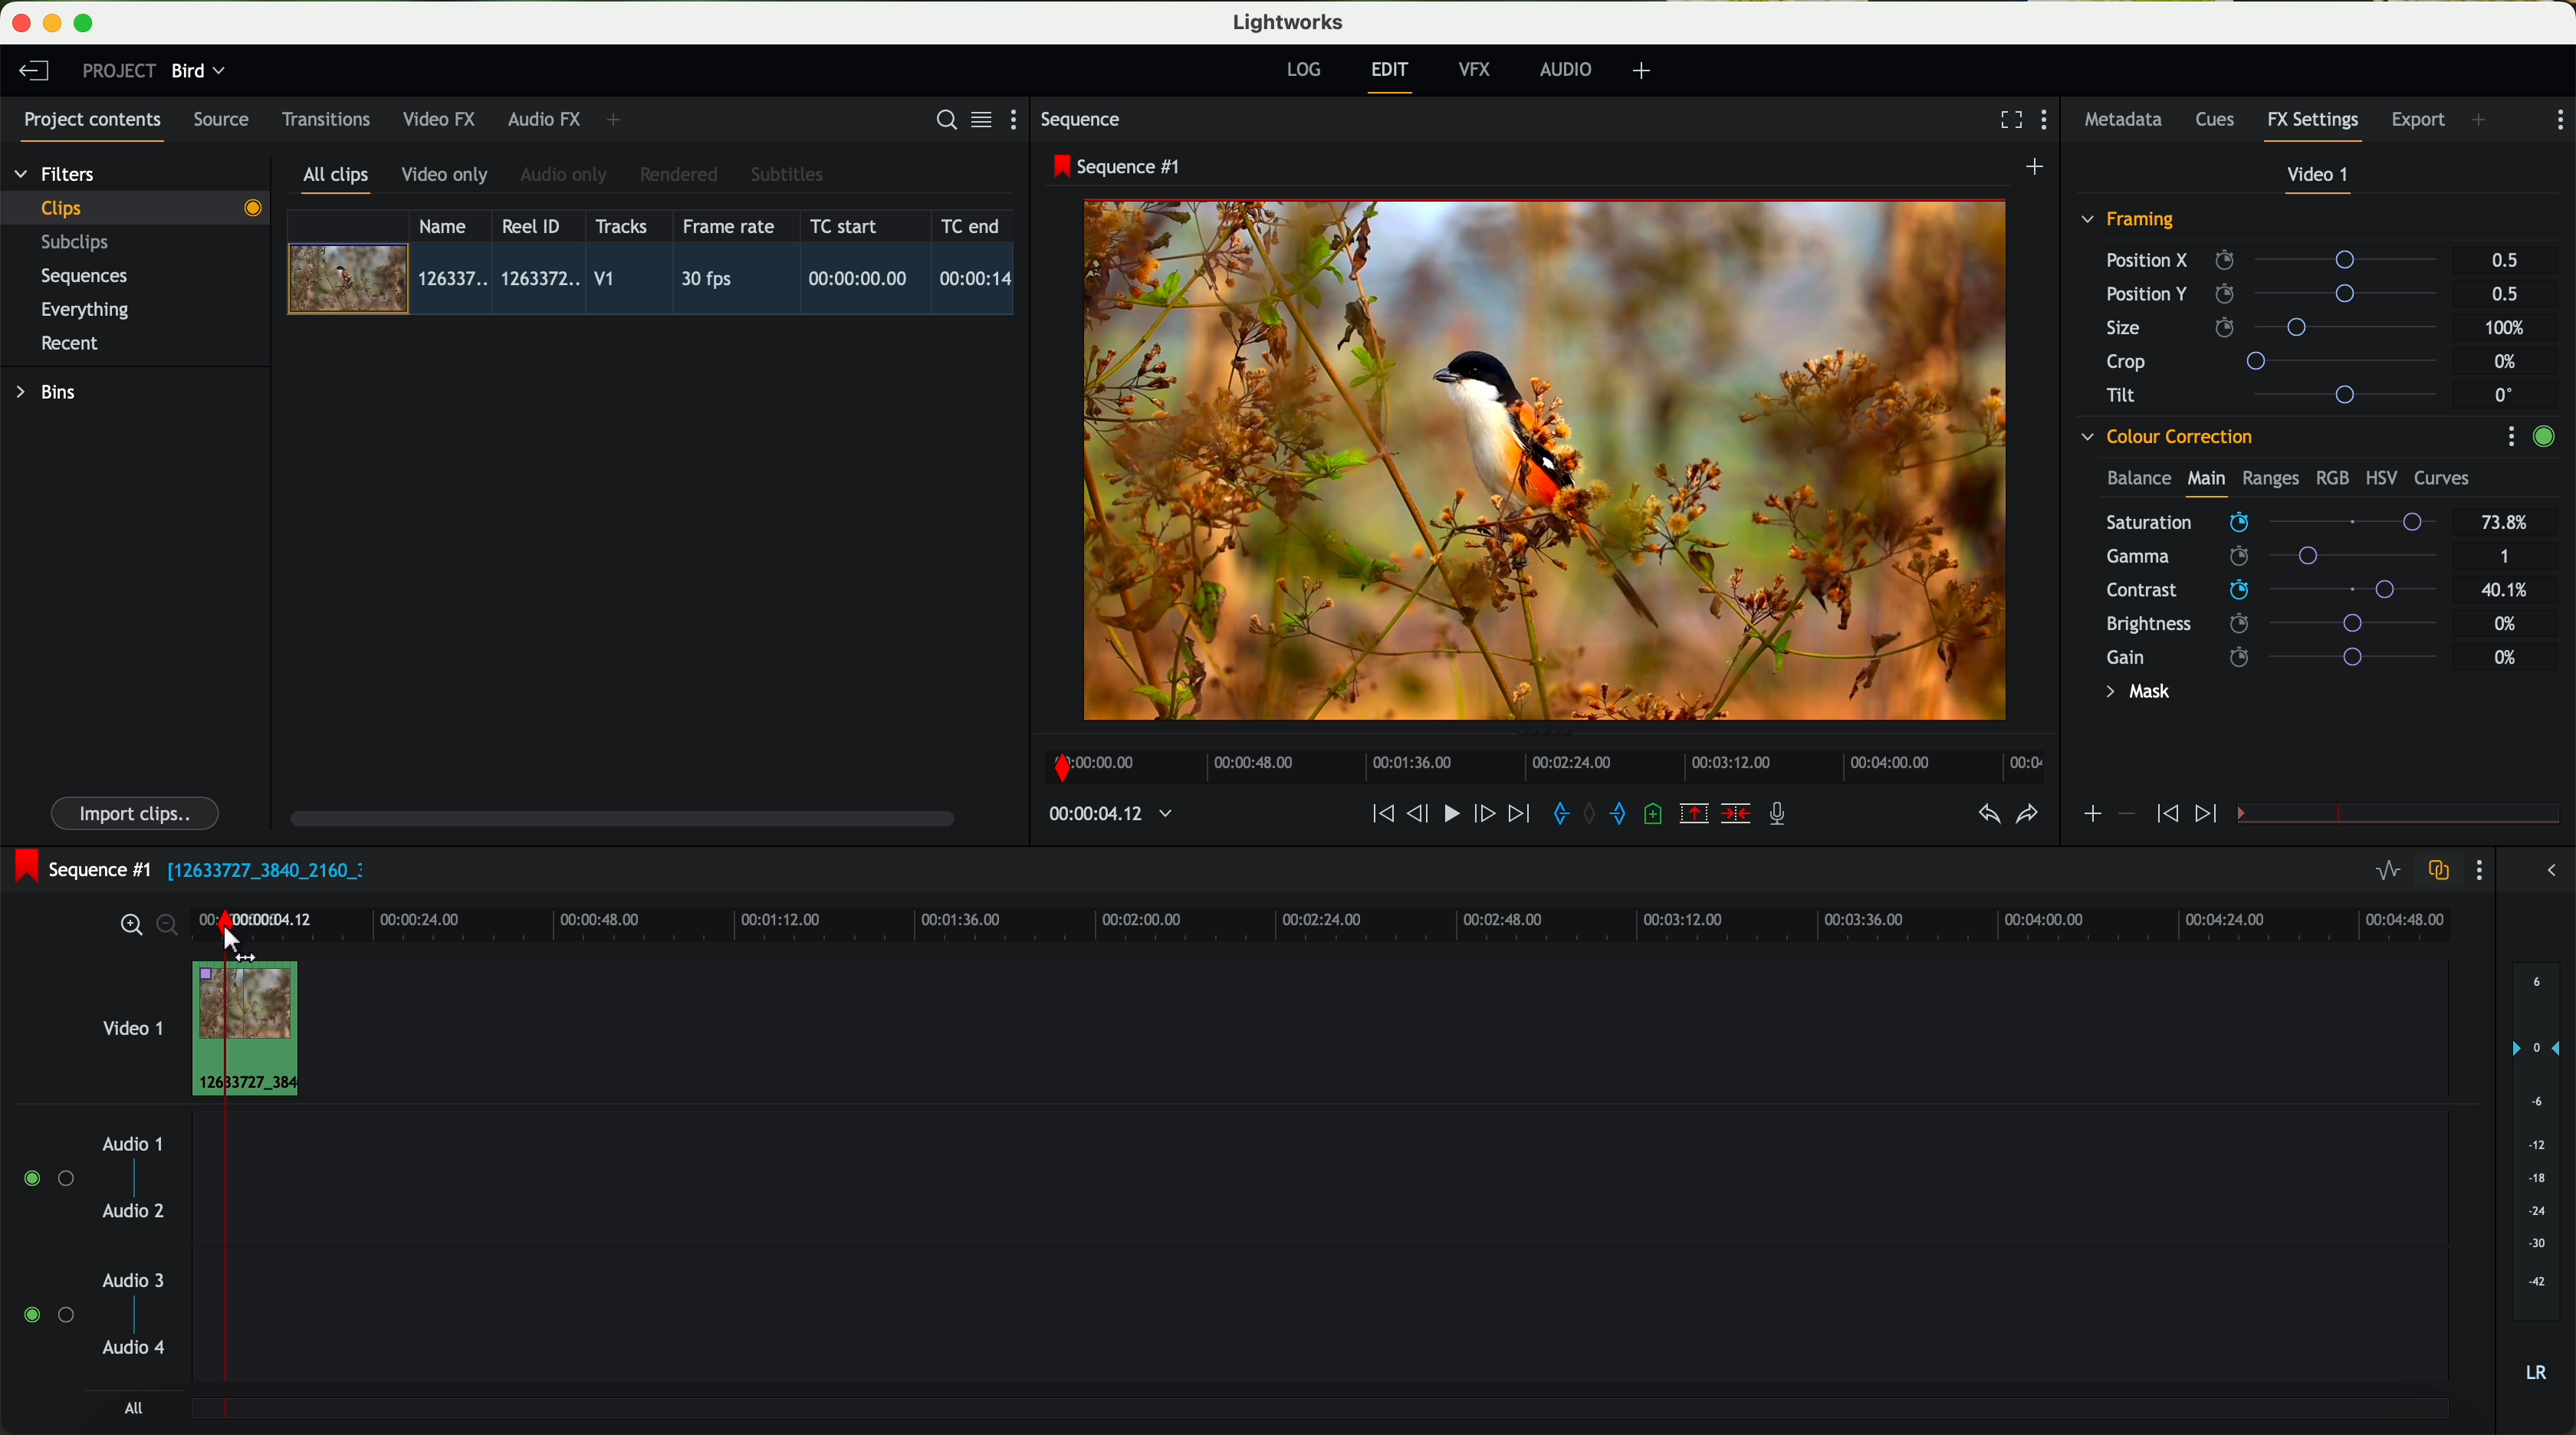 Image resolution: width=2576 pixels, height=1435 pixels. Describe the element at coordinates (2279, 260) in the screenshot. I see `position X` at that location.